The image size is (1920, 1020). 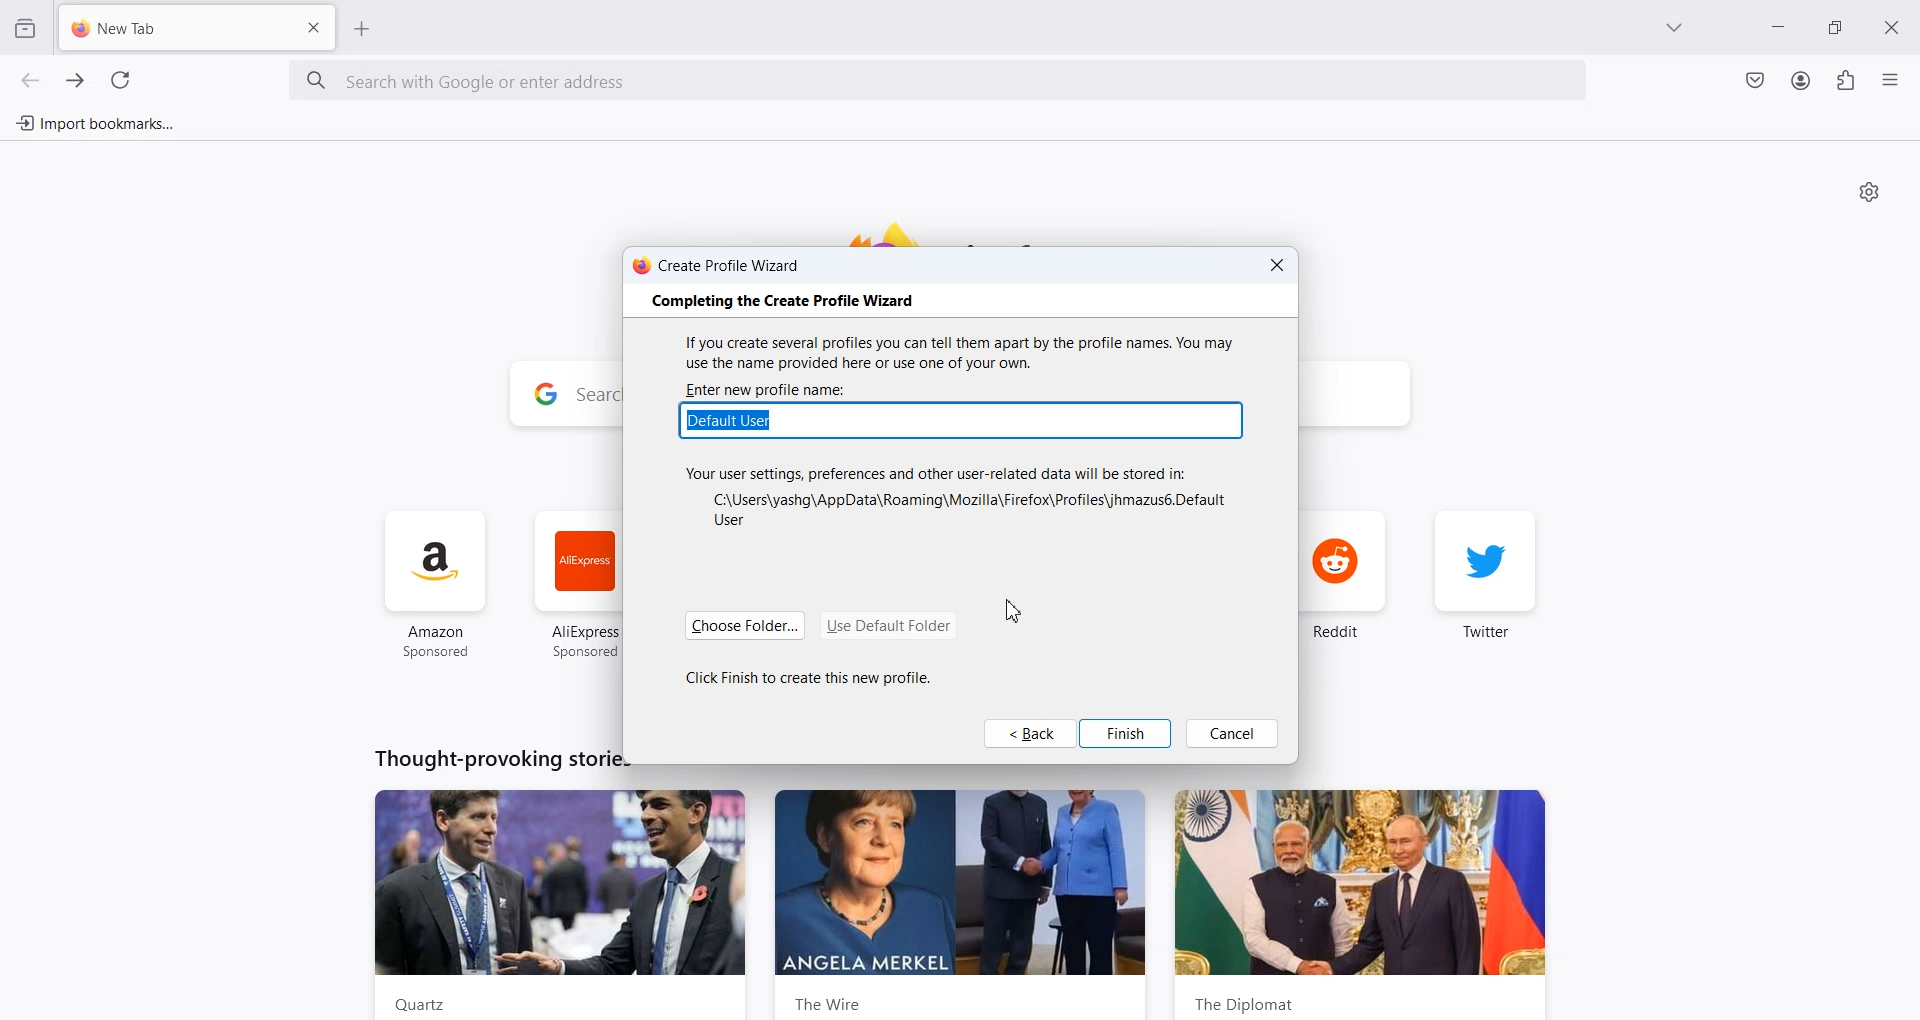 What do you see at coordinates (803, 679) in the screenshot?
I see `Click Finish to create this new profile.` at bounding box center [803, 679].